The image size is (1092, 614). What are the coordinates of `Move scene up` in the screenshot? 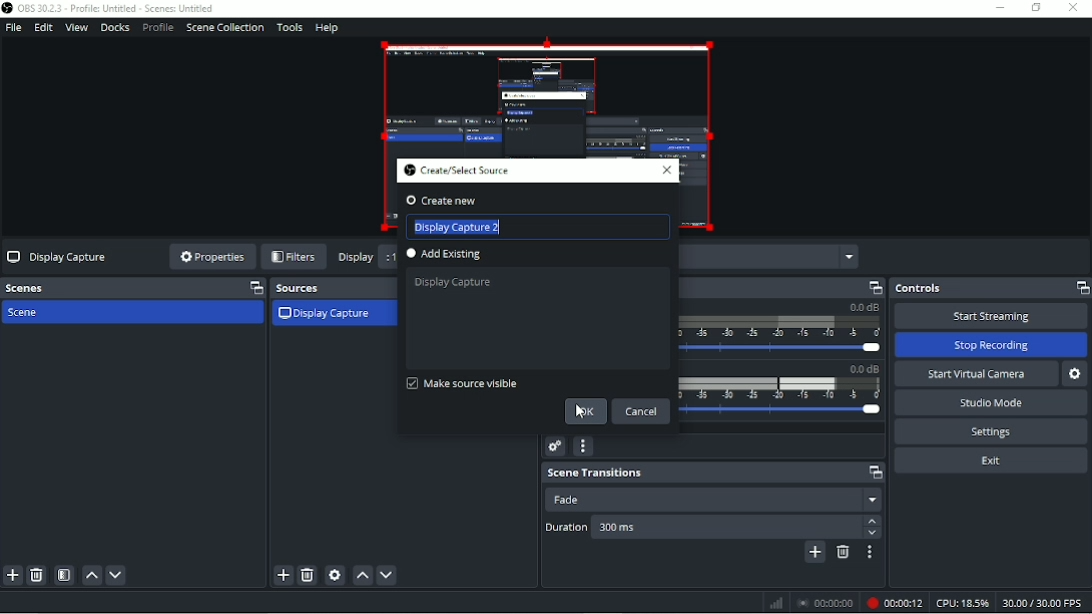 It's located at (90, 575).